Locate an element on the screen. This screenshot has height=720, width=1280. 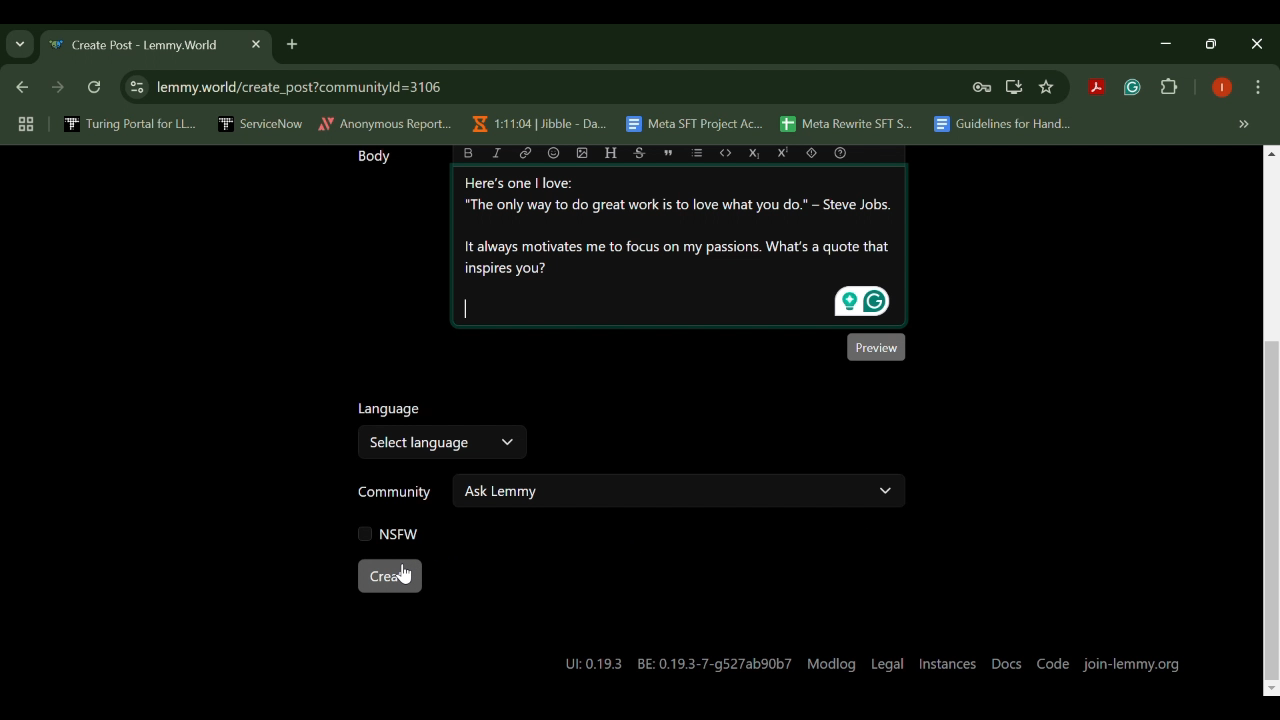
Create Post - Lemmy.World is located at coordinates (138, 46).